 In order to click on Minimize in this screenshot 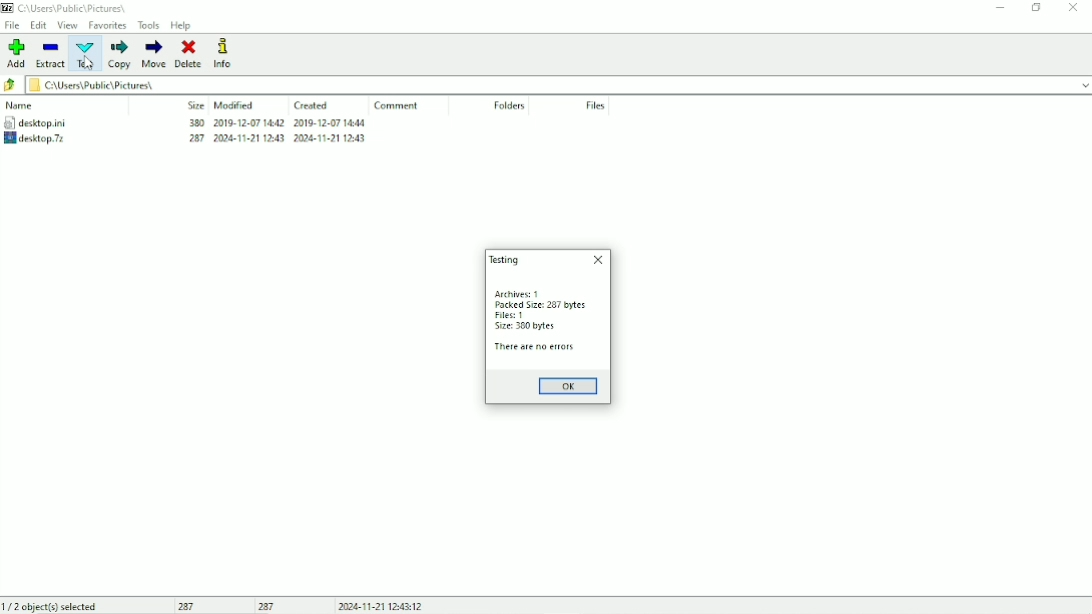, I will do `click(1003, 8)`.